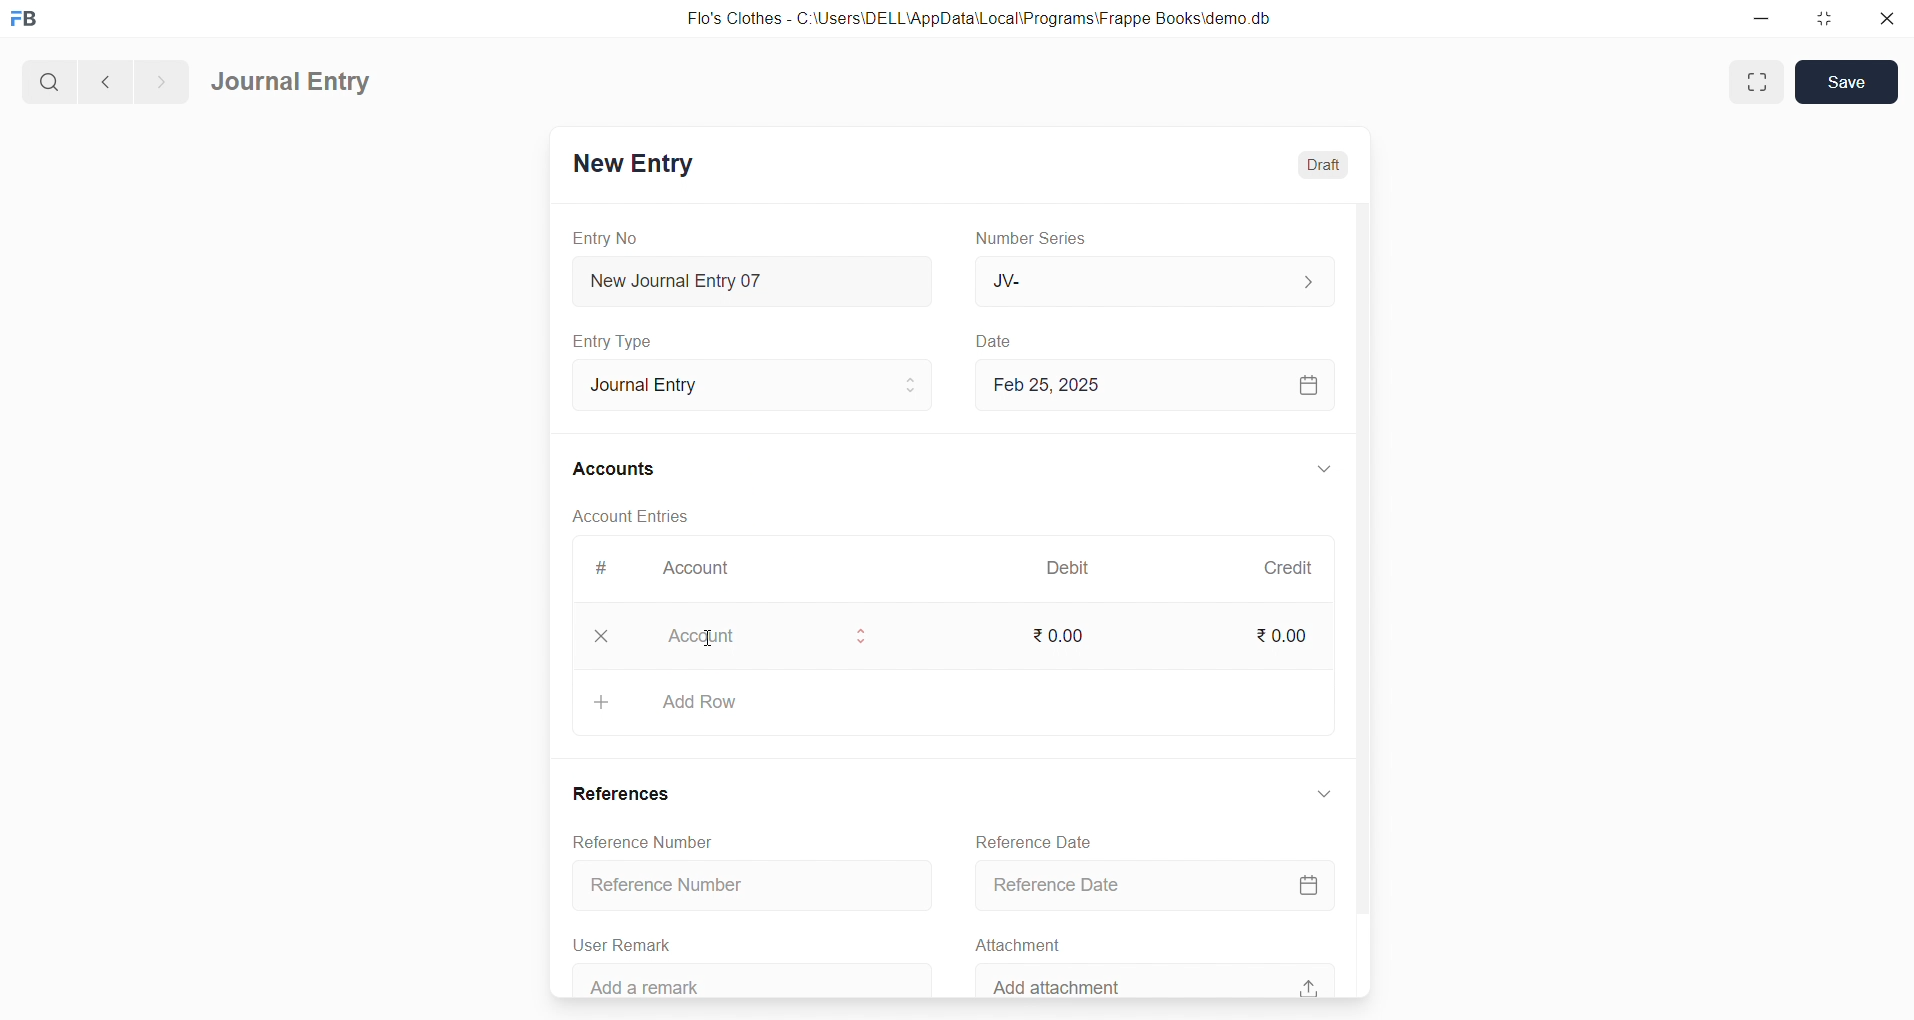 The height and width of the screenshot is (1020, 1914). I want to click on Entry Type, so click(614, 341).